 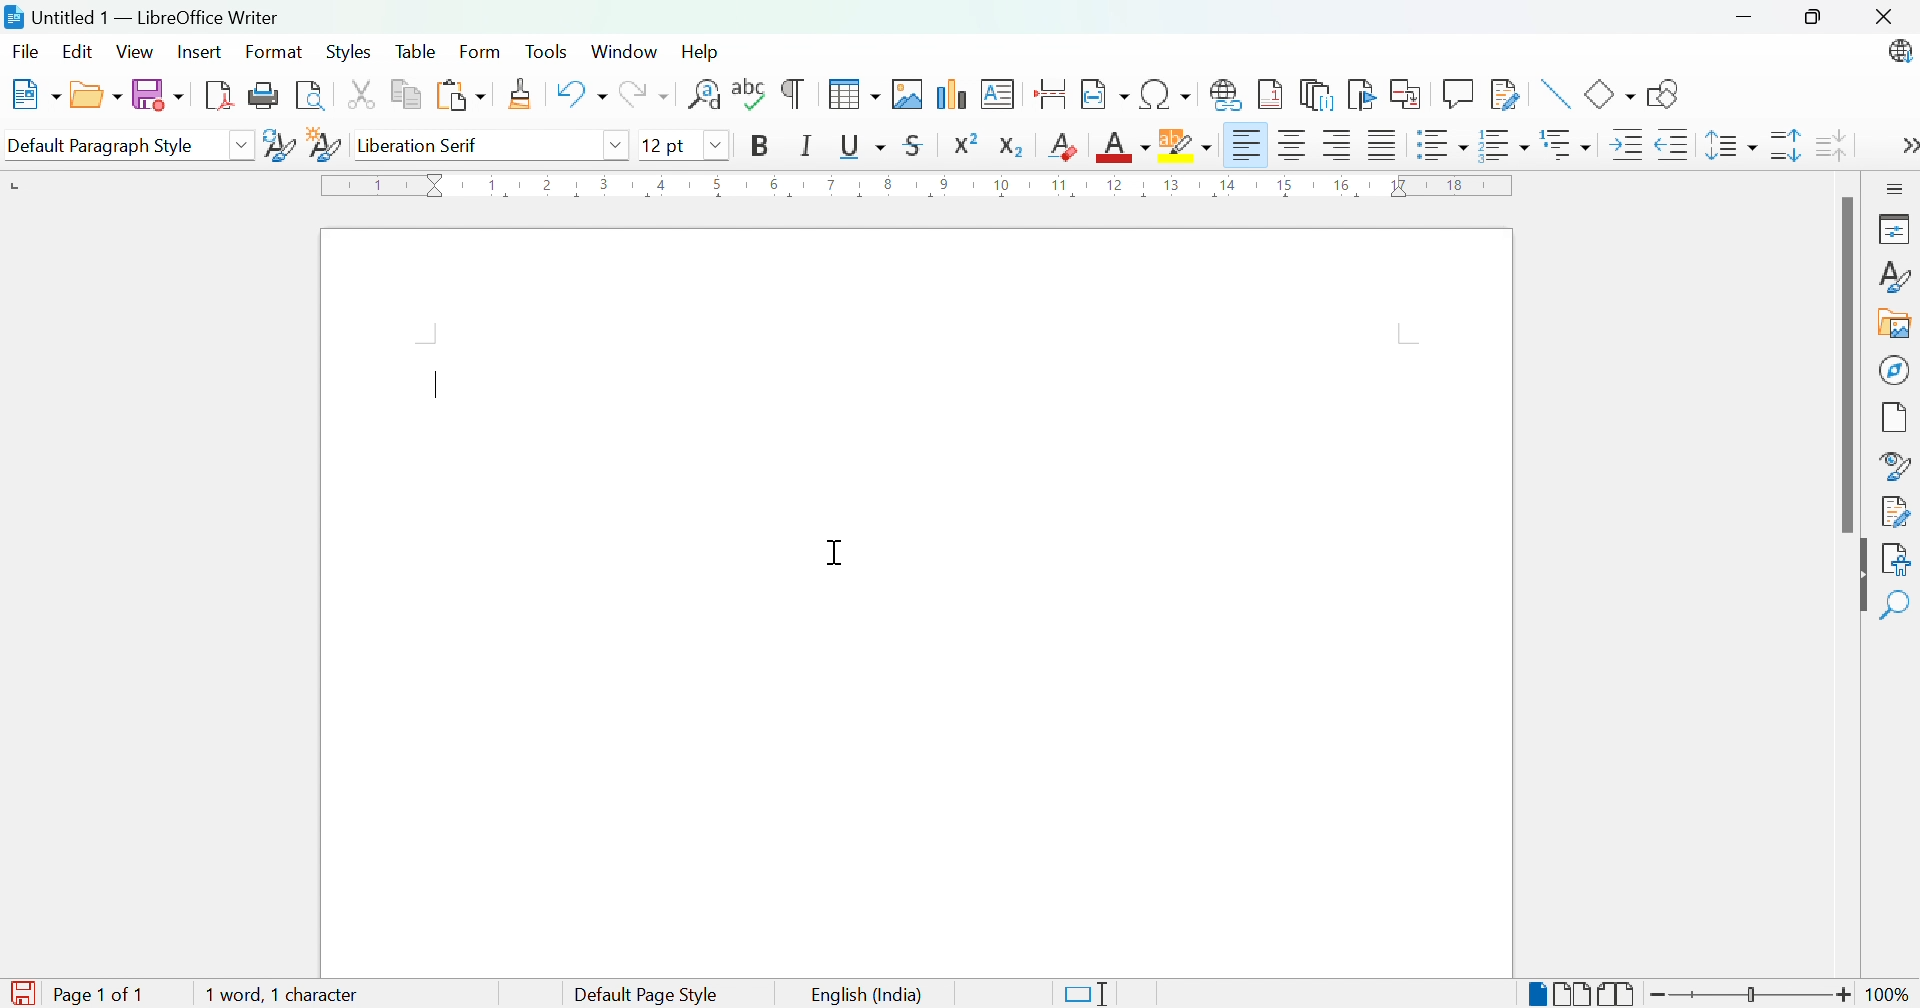 What do you see at coordinates (808, 145) in the screenshot?
I see `Italic` at bounding box center [808, 145].